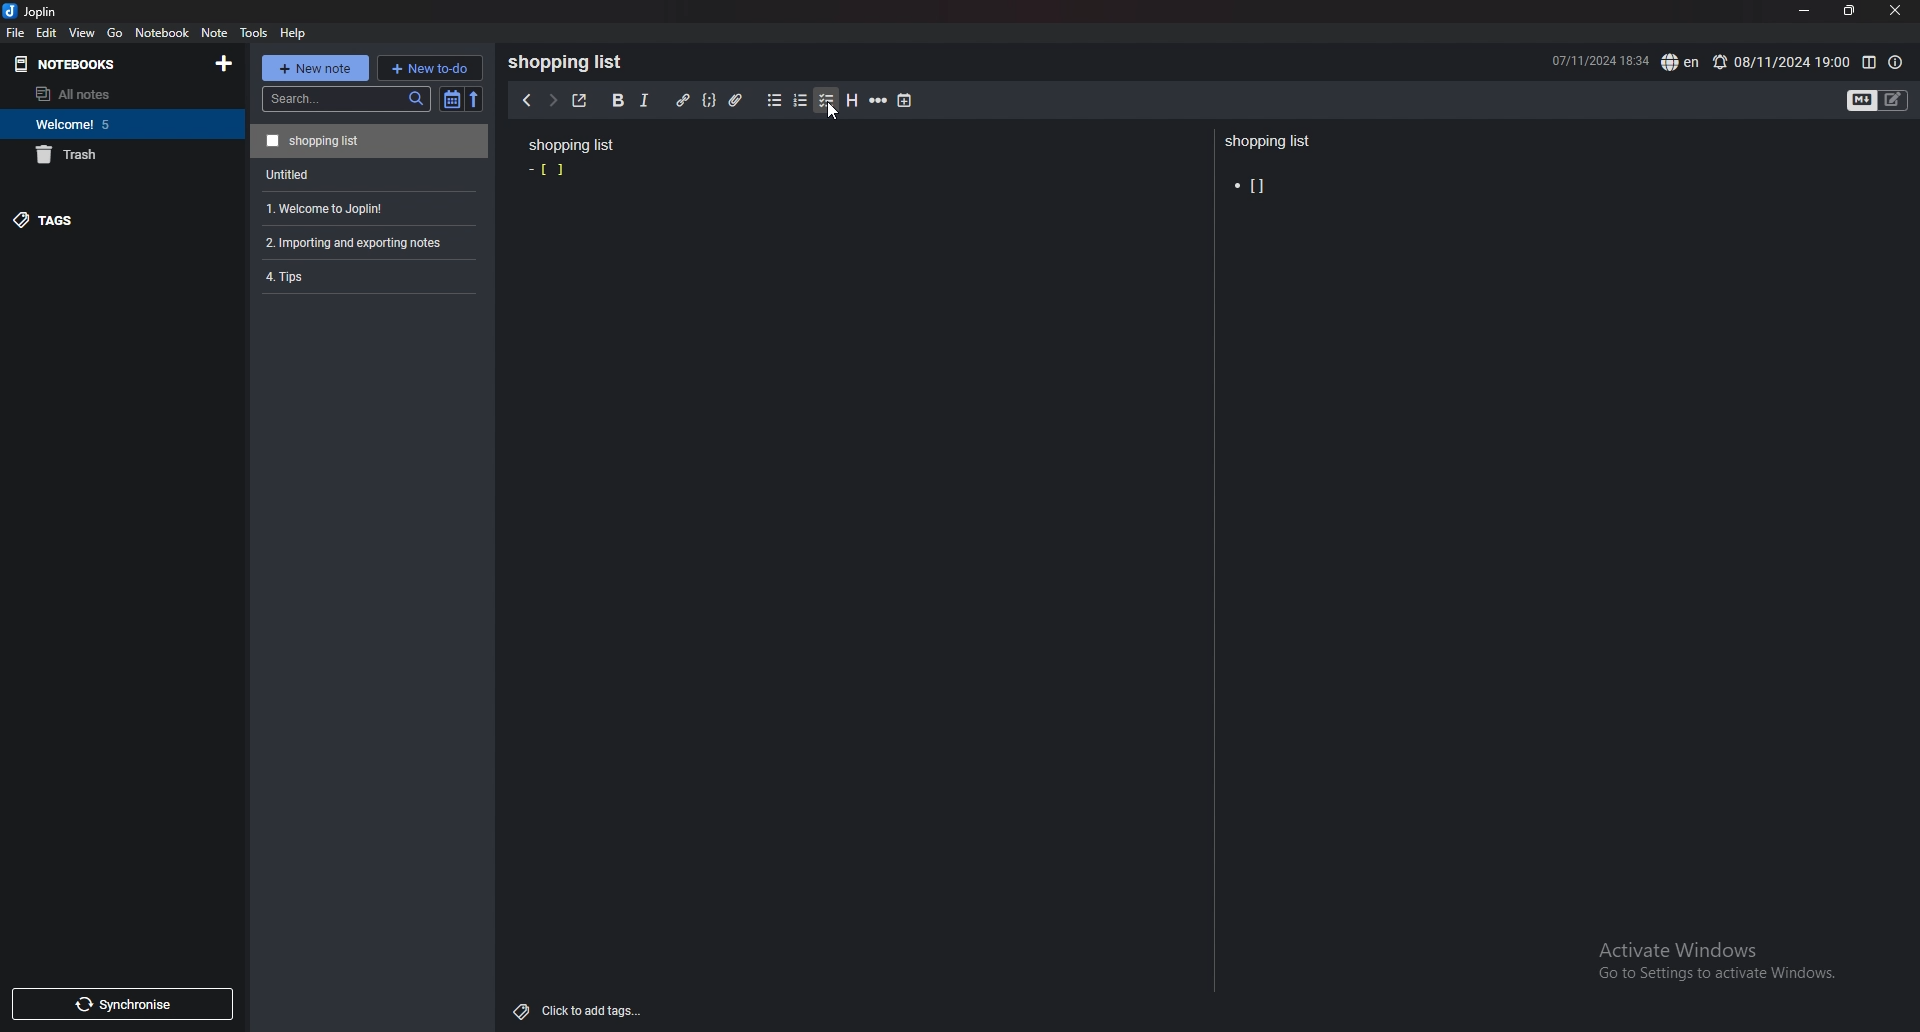 The image size is (1920, 1032). I want to click on  08/11/2024 19:00, so click(1780, 62).